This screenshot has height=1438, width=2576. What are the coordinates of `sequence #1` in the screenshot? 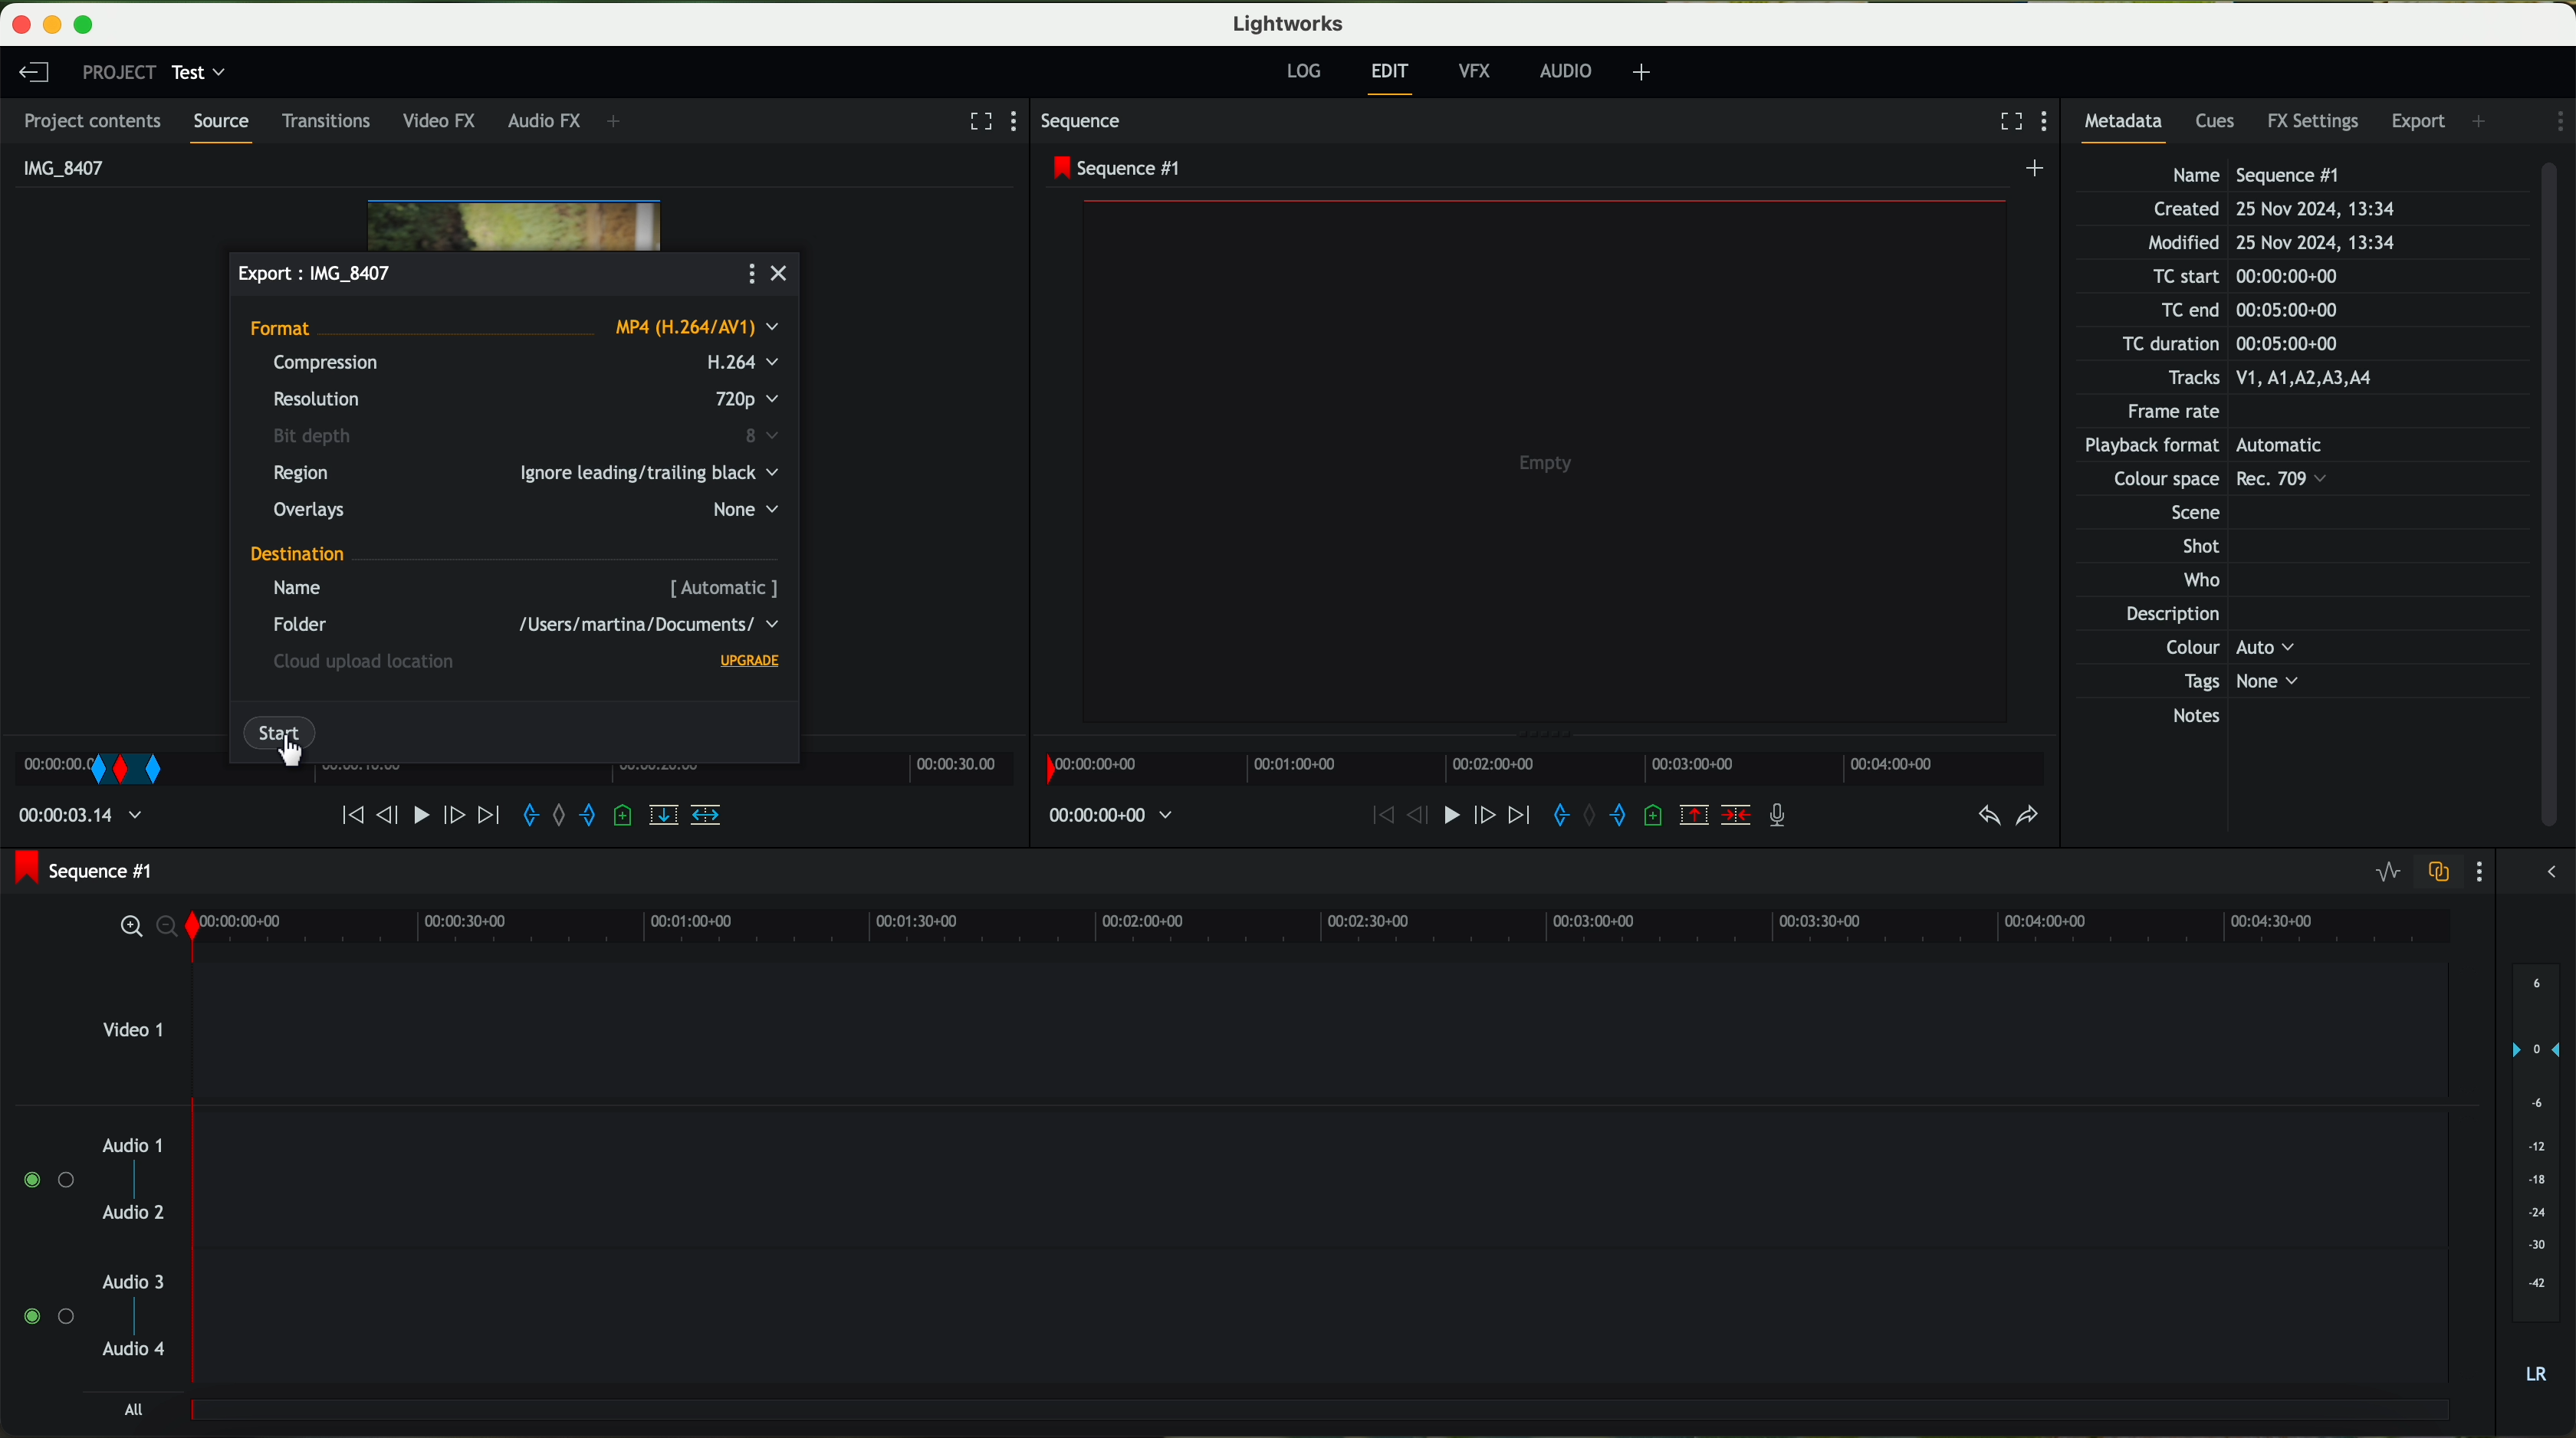 It's located at (1117, 168).